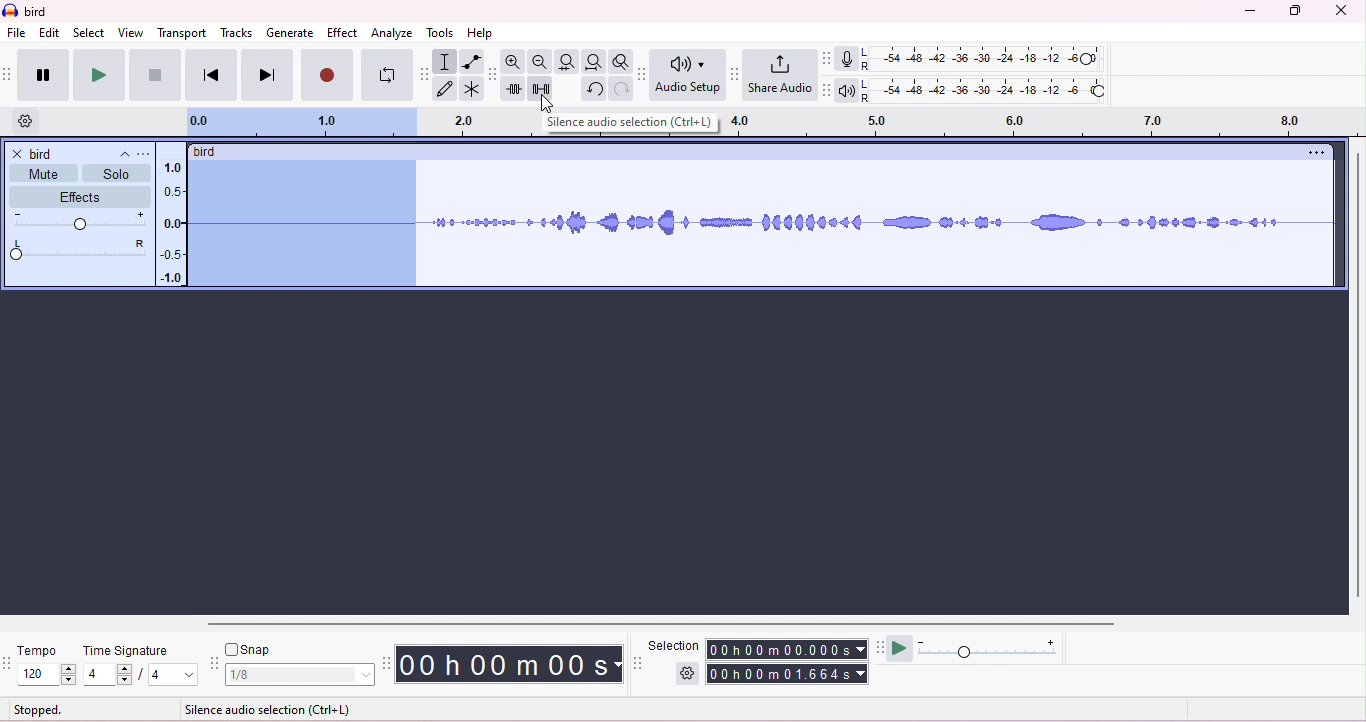 The image size is (1366, 722). Describe the element at coordinates (11, 12) in the screenshot. I see `logo` at that location.